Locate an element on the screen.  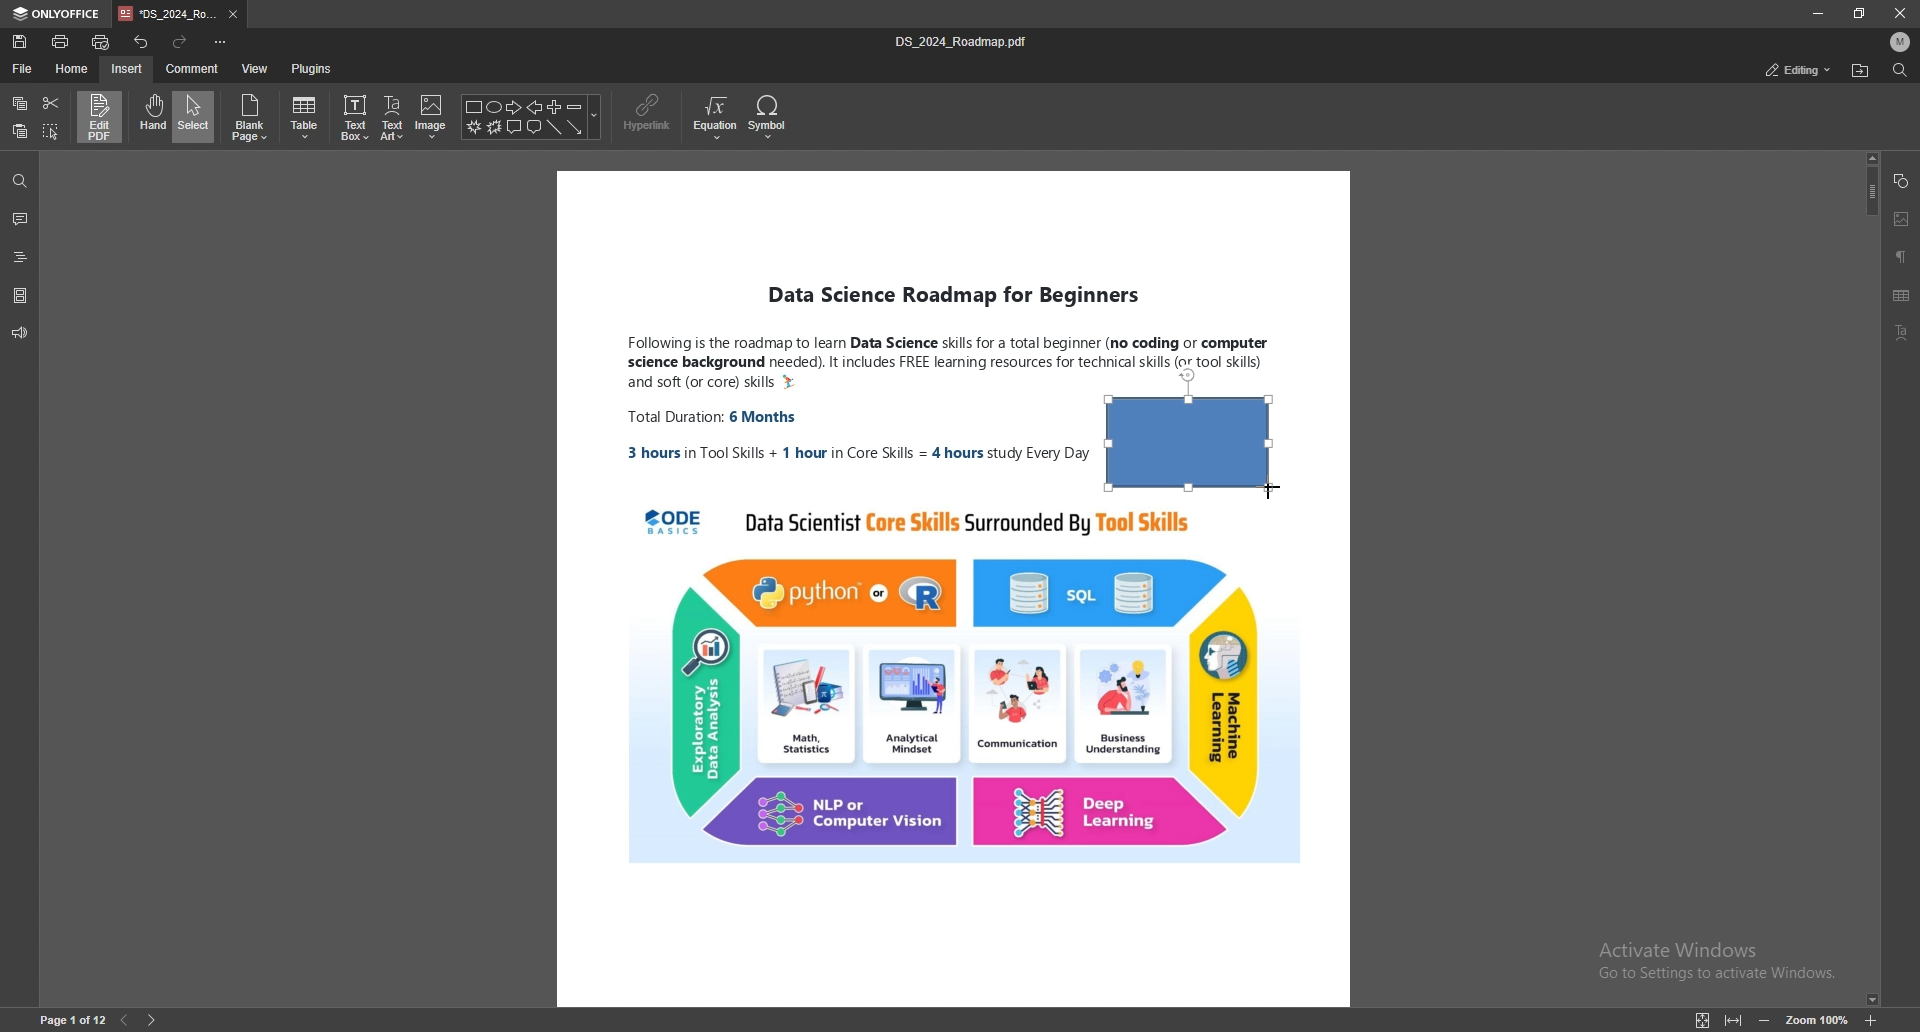
next page is located at coordinates (157, 1017).